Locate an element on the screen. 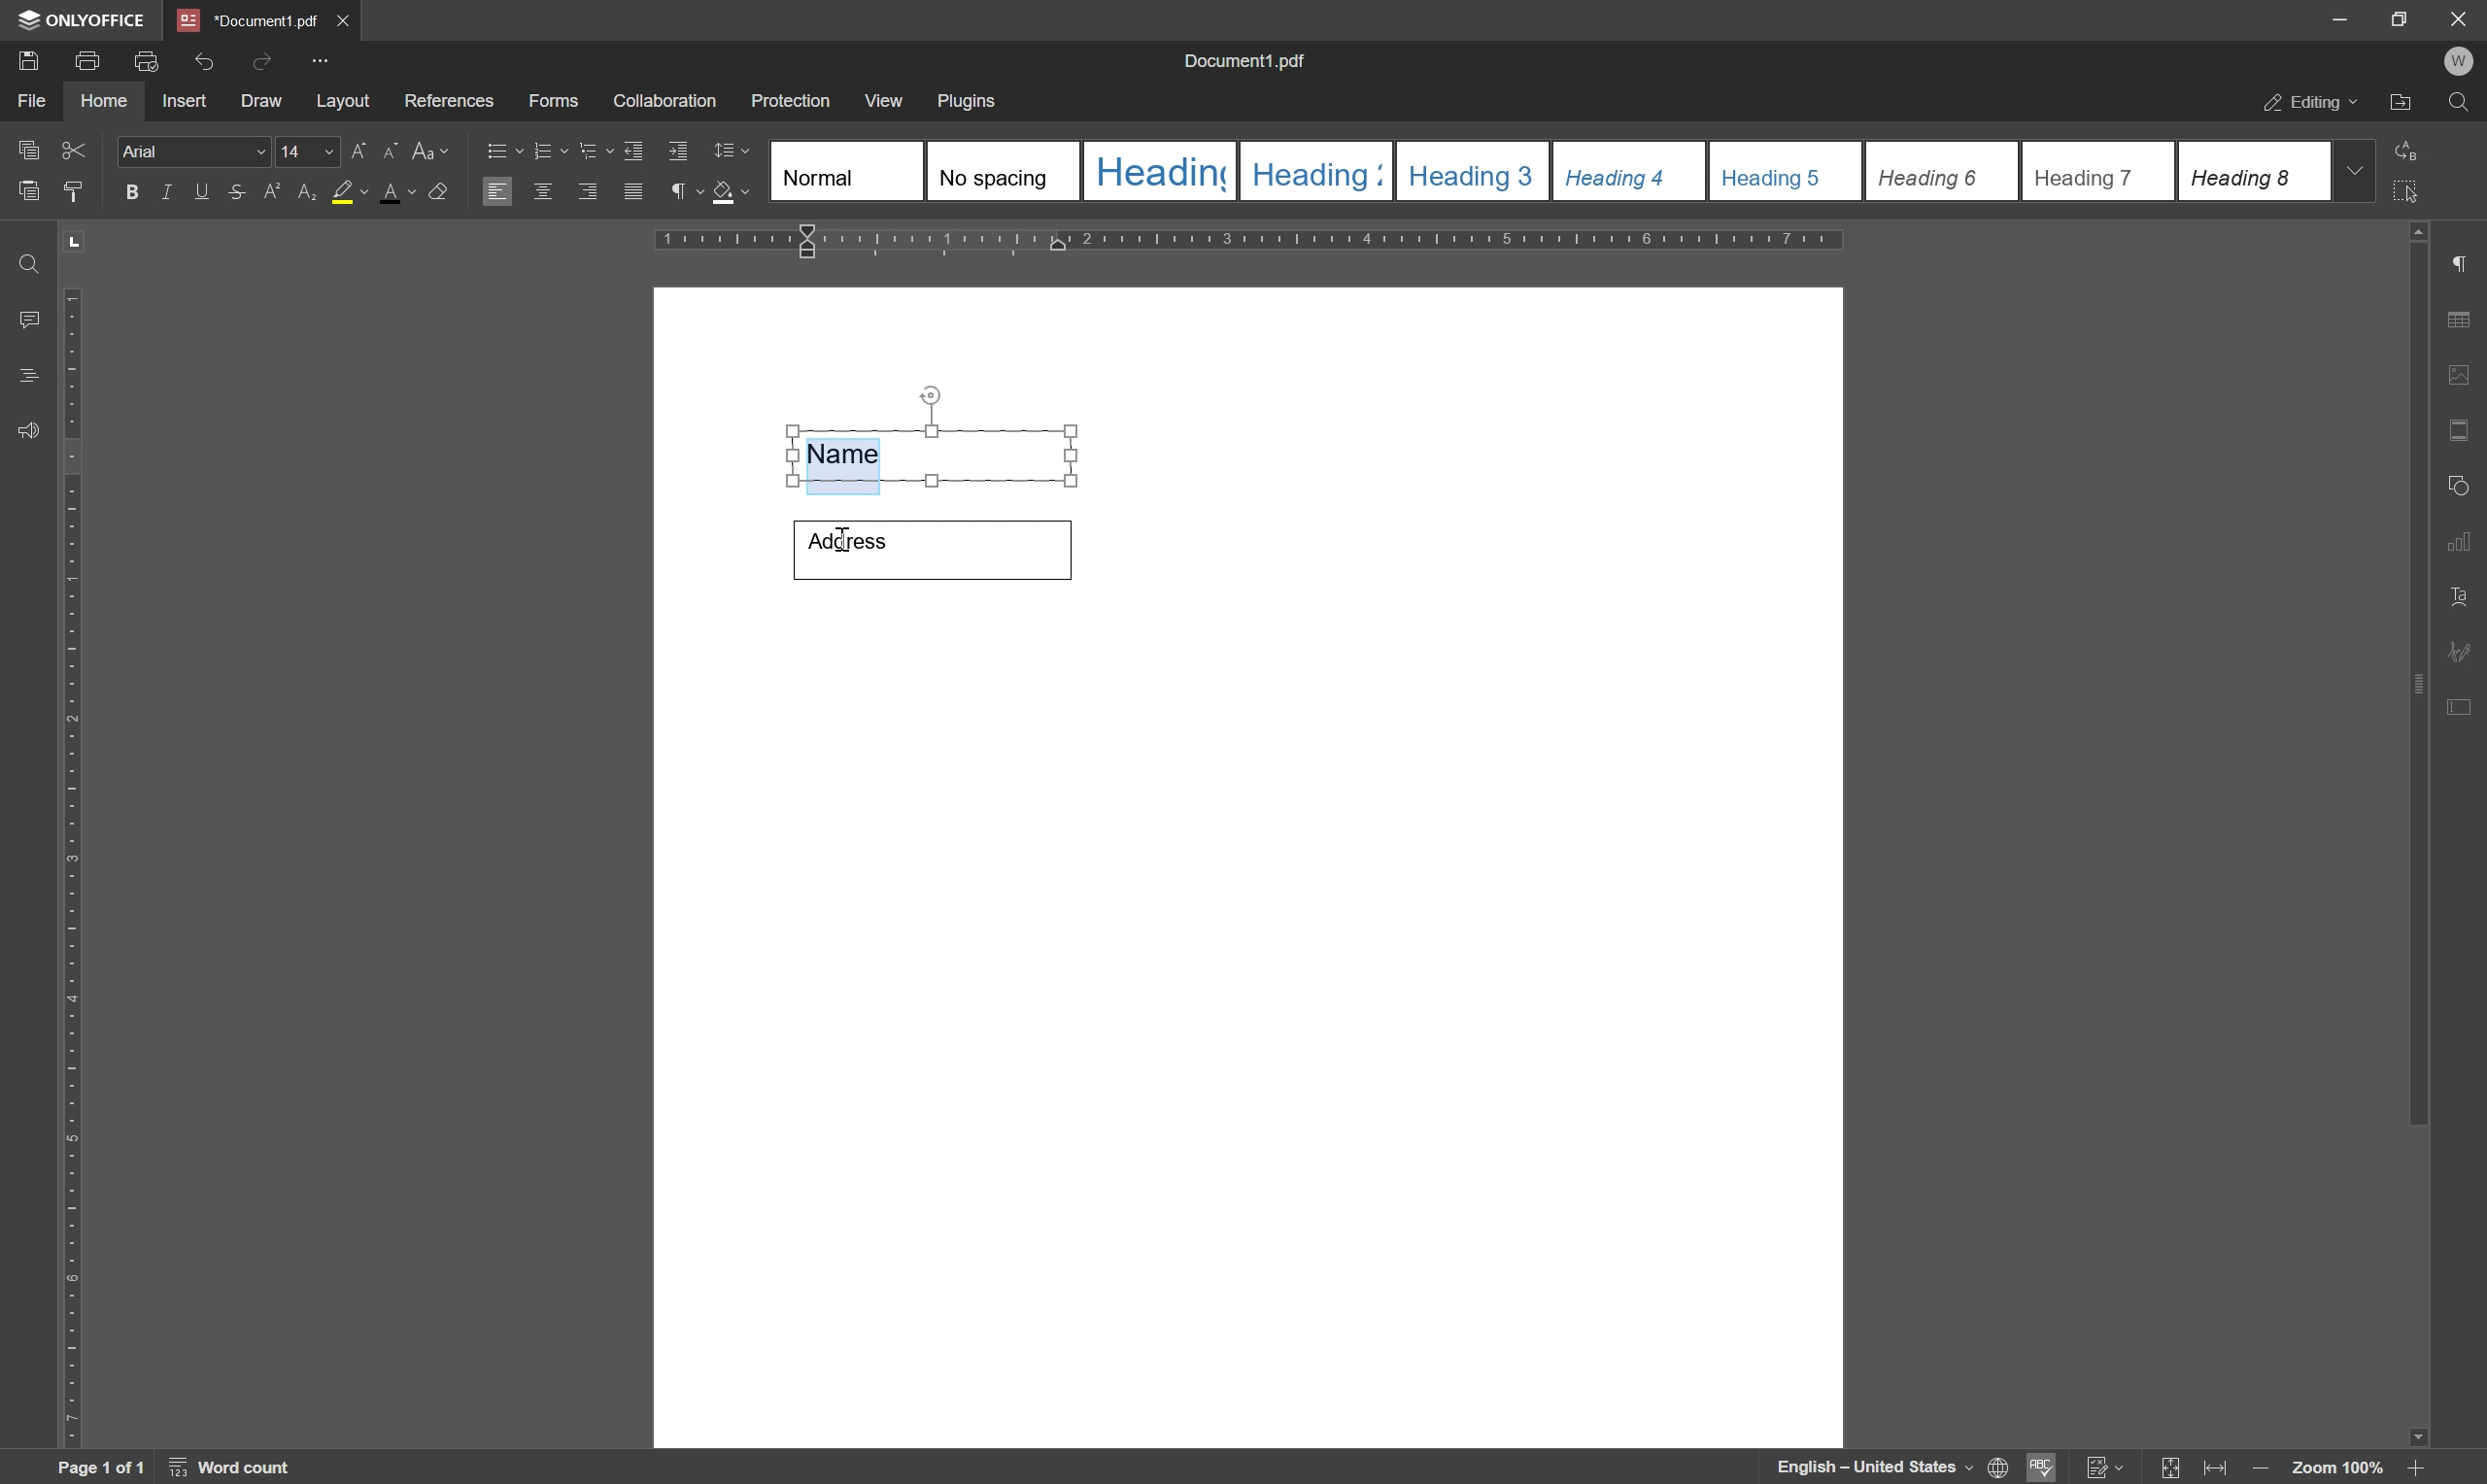  zoom in is located at coordinates (2413, 1468).